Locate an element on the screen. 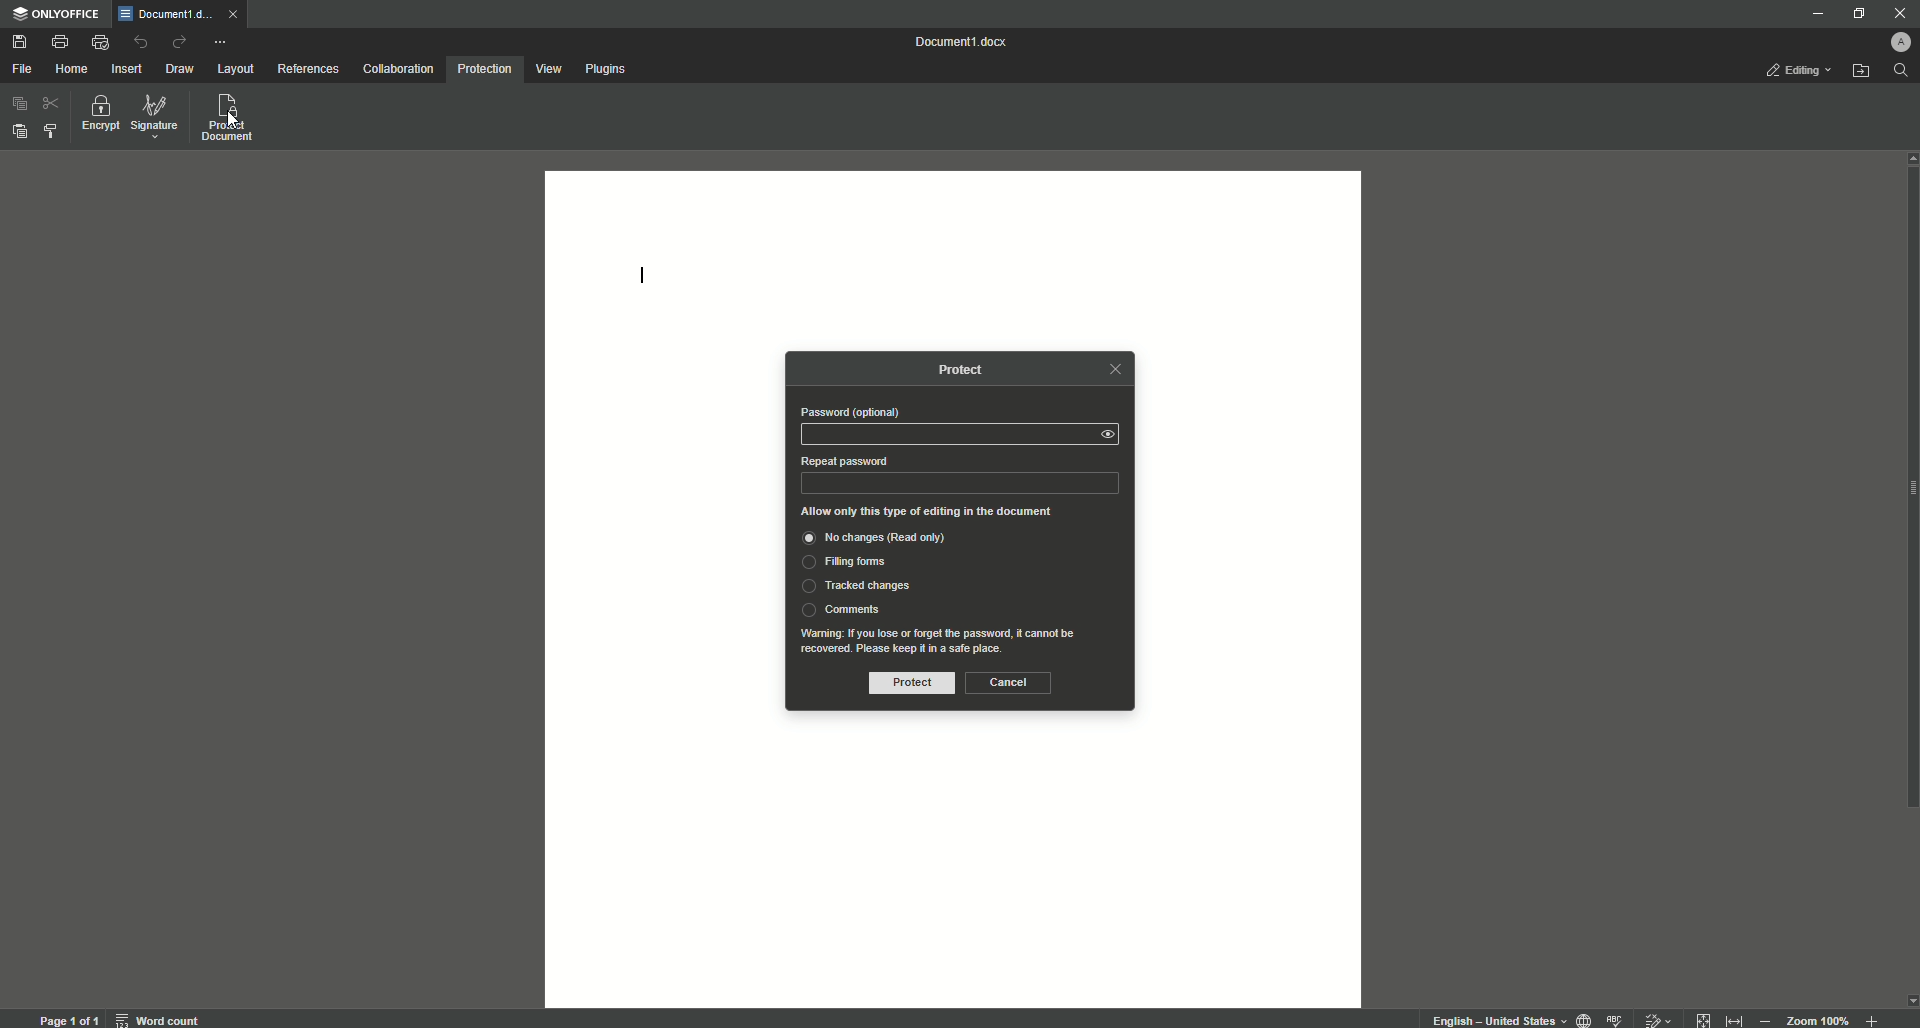 The height and width of the screenshot is (1028, 1920). Zoom in is located at coordinates (1869, 1019).